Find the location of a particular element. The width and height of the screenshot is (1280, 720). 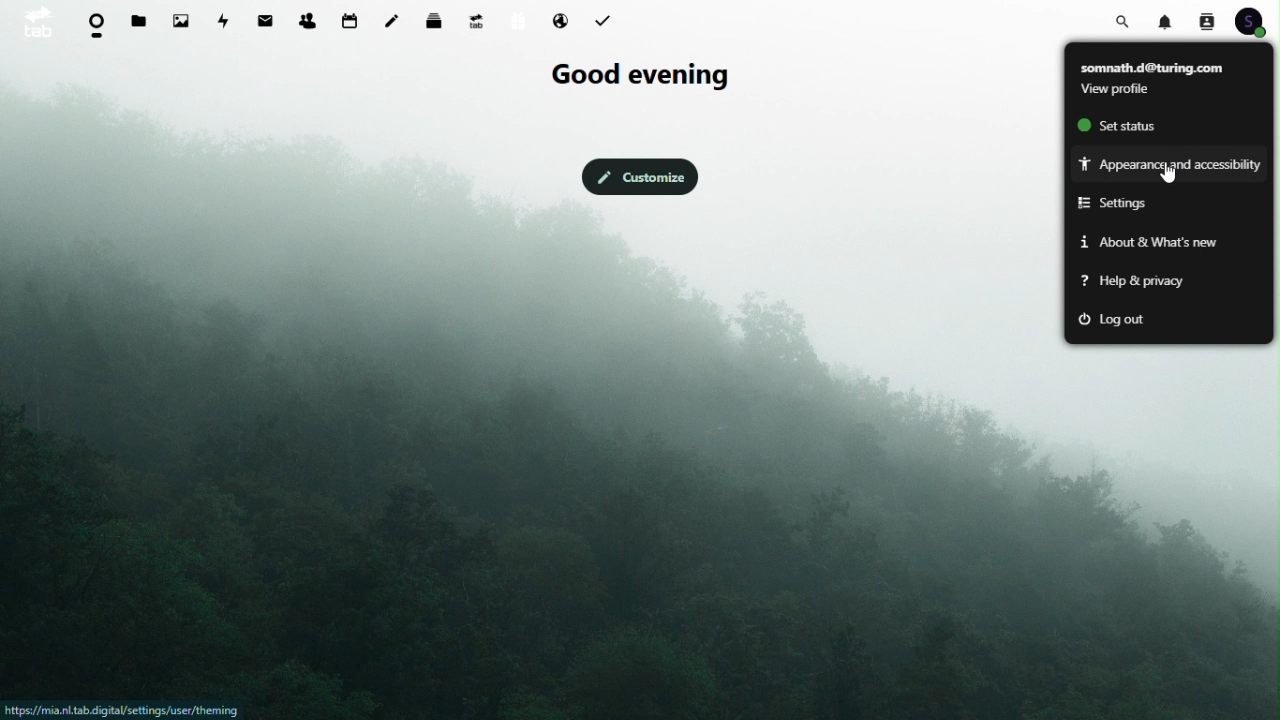

Notifications is located at coordinates (1168, 20).